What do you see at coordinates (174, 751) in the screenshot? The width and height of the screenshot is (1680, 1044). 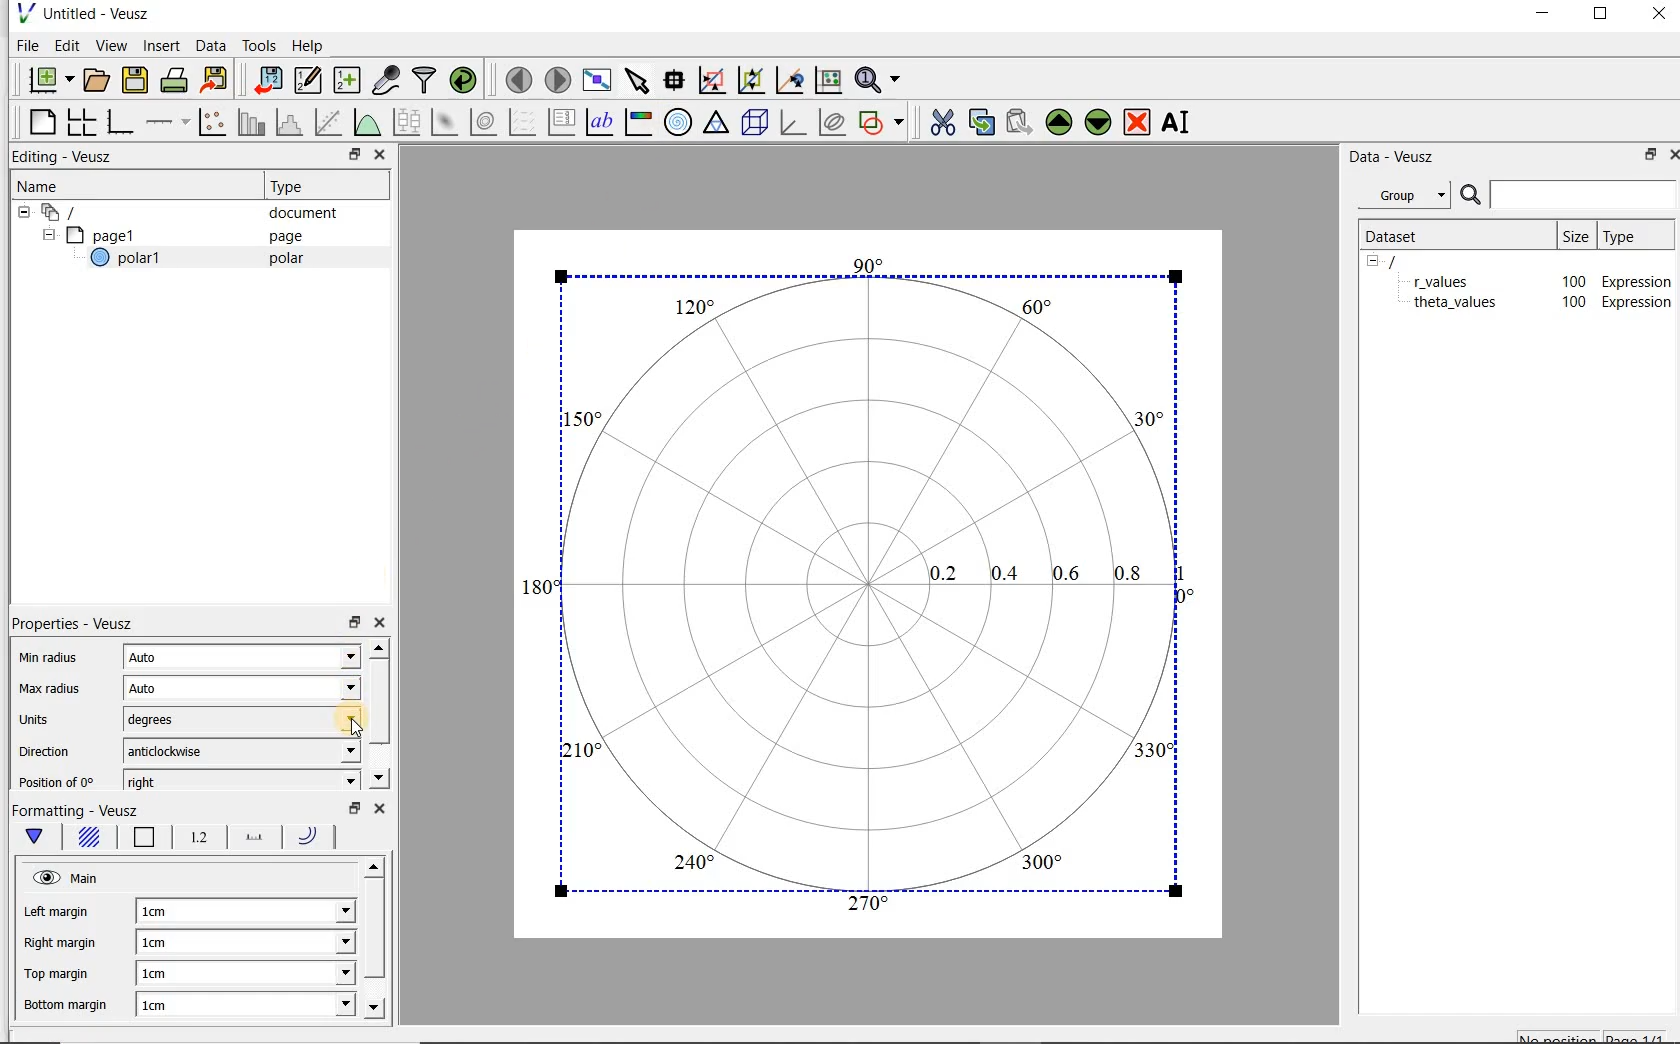 I see `anticlockwise` at bounding box center [174, 751].